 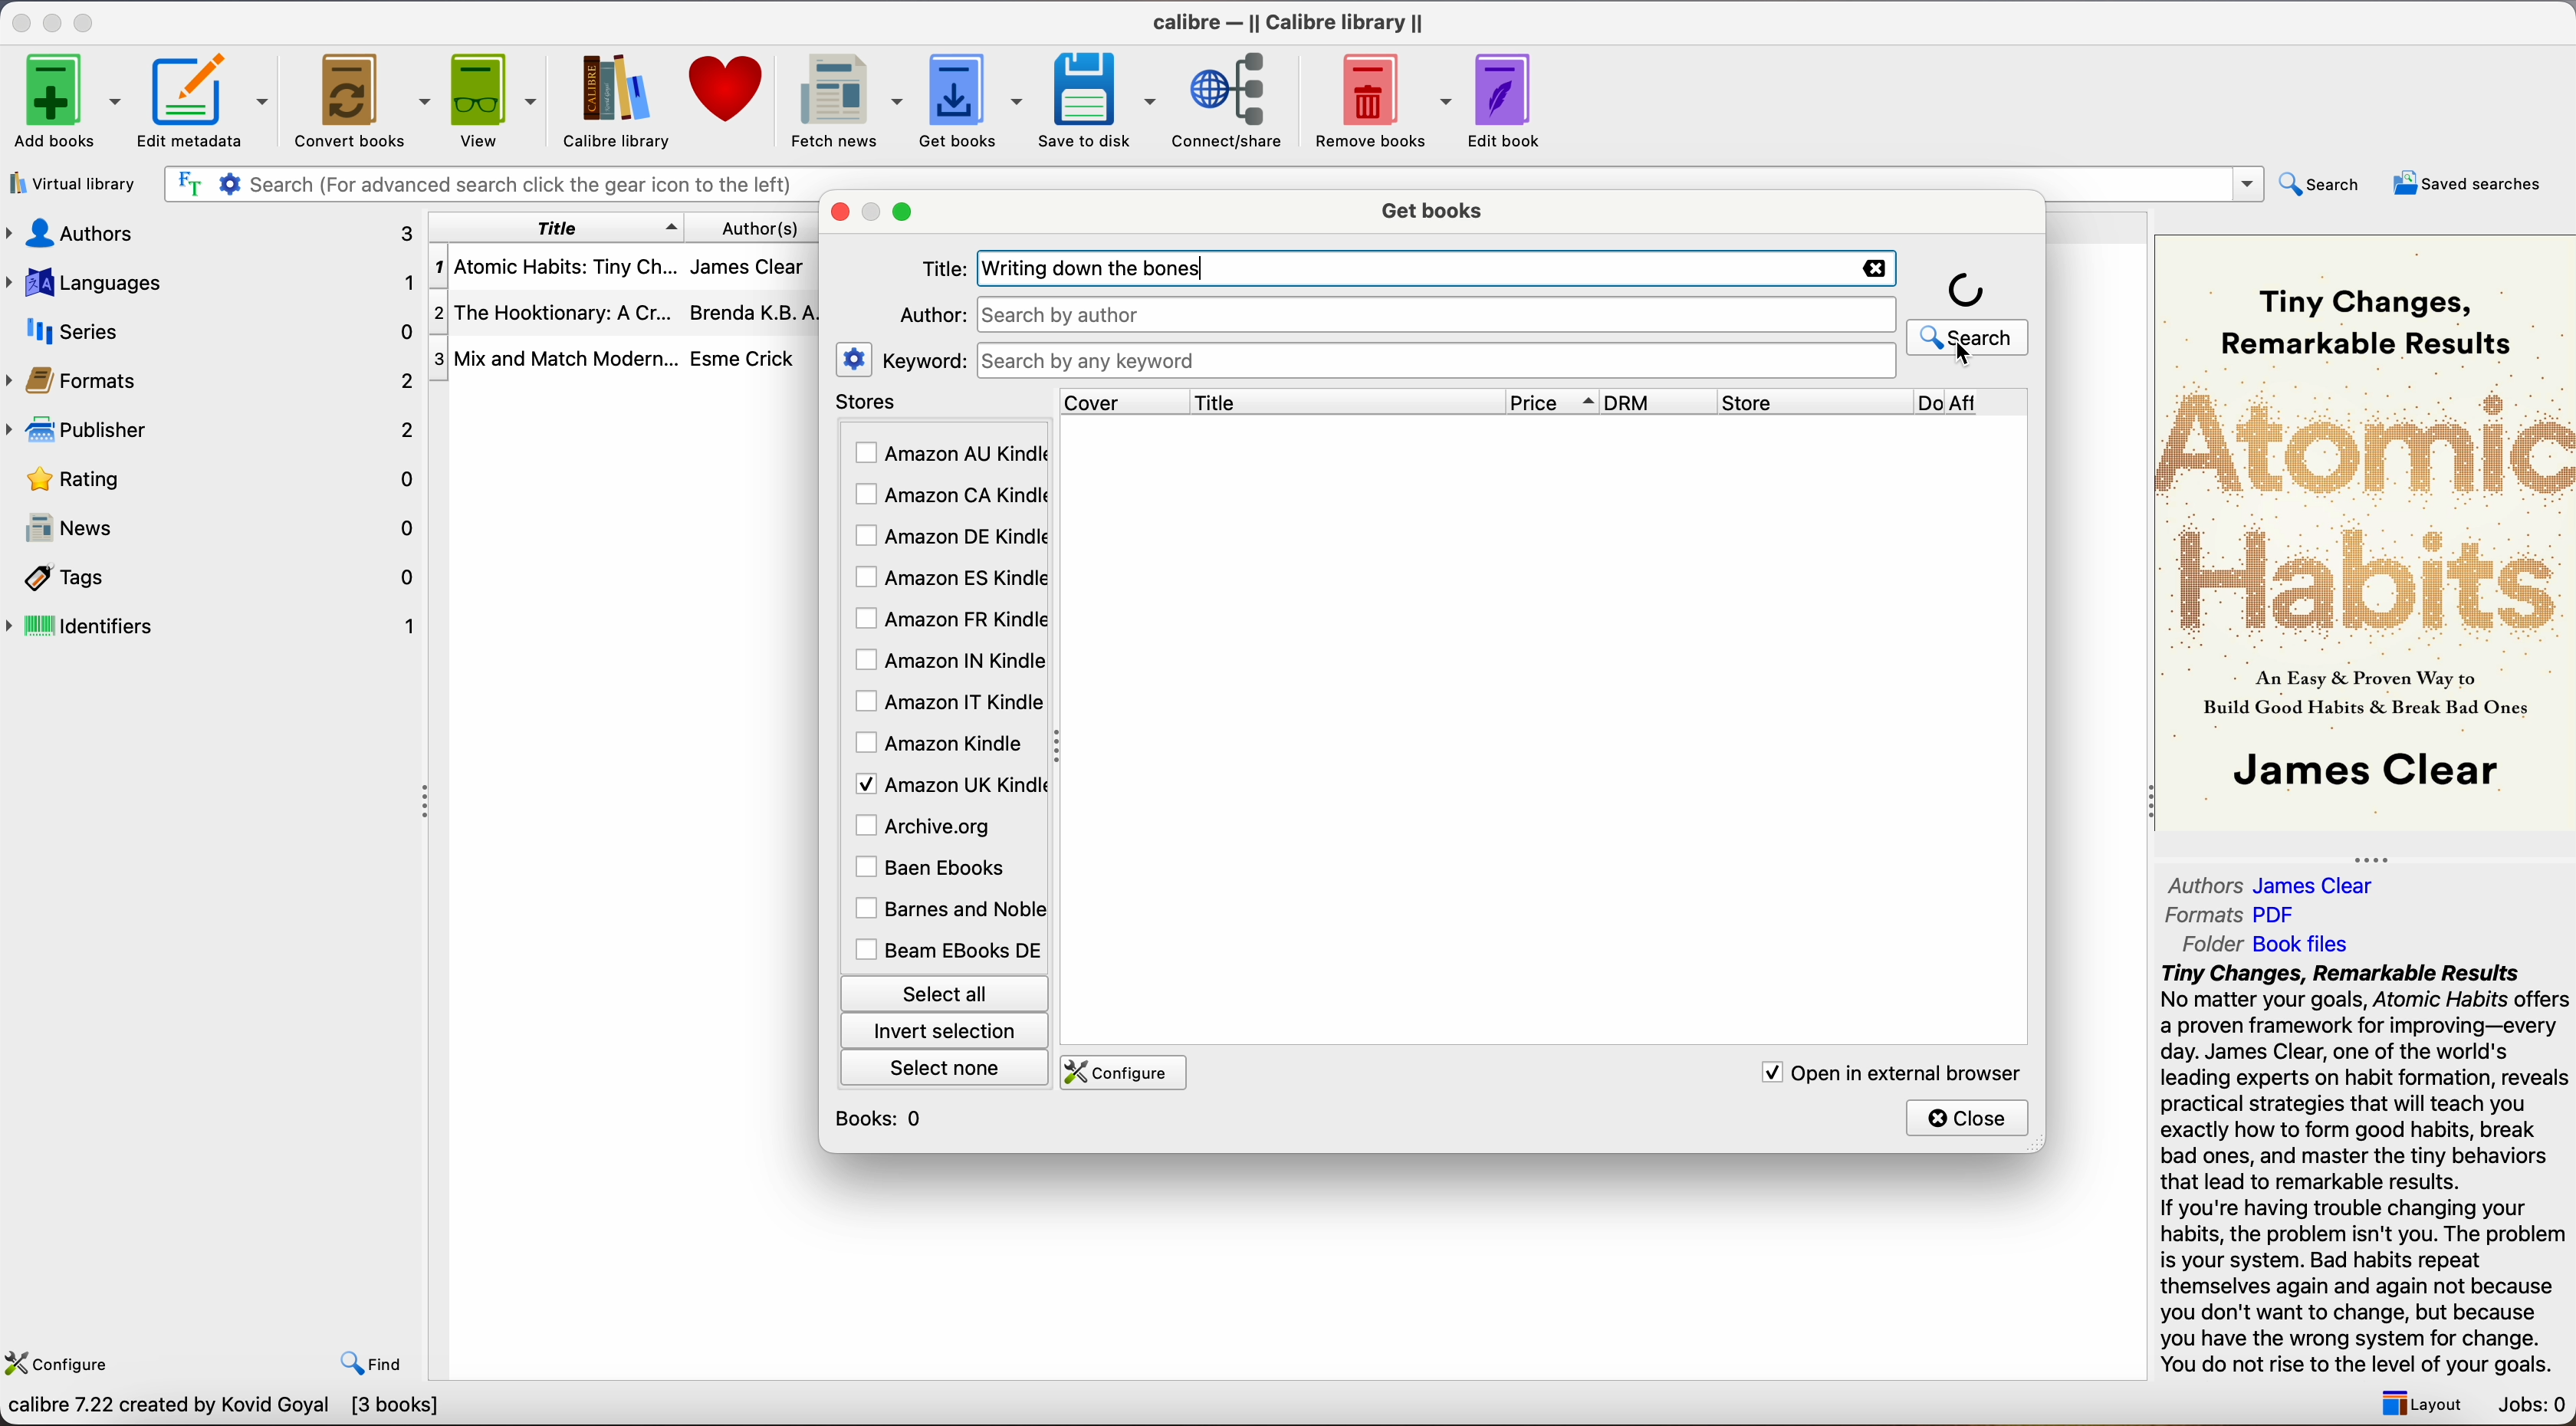 What do you see at coordinates (950, 454) in the screenshot?
I see `amazon AU Kindle` at bounding box center [950, 454].